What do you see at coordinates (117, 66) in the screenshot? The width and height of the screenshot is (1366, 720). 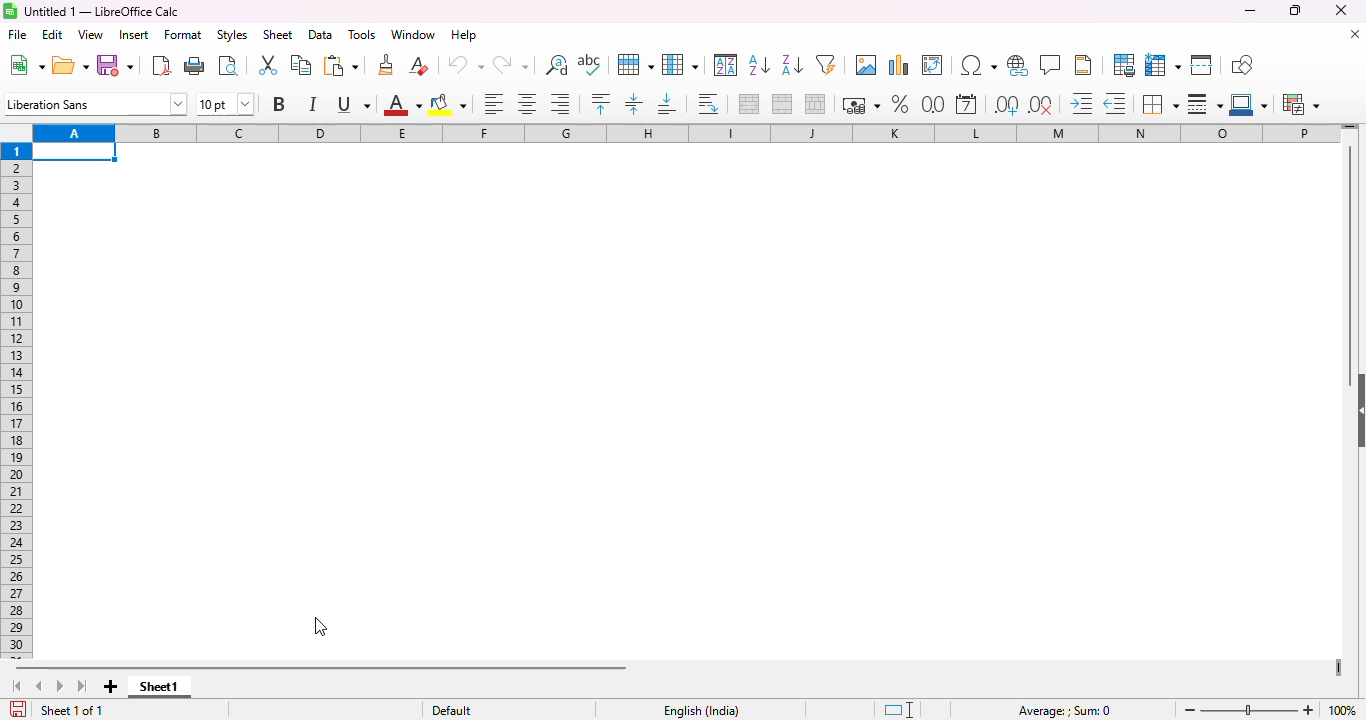 I see `save` at bounding box center [117, 66].